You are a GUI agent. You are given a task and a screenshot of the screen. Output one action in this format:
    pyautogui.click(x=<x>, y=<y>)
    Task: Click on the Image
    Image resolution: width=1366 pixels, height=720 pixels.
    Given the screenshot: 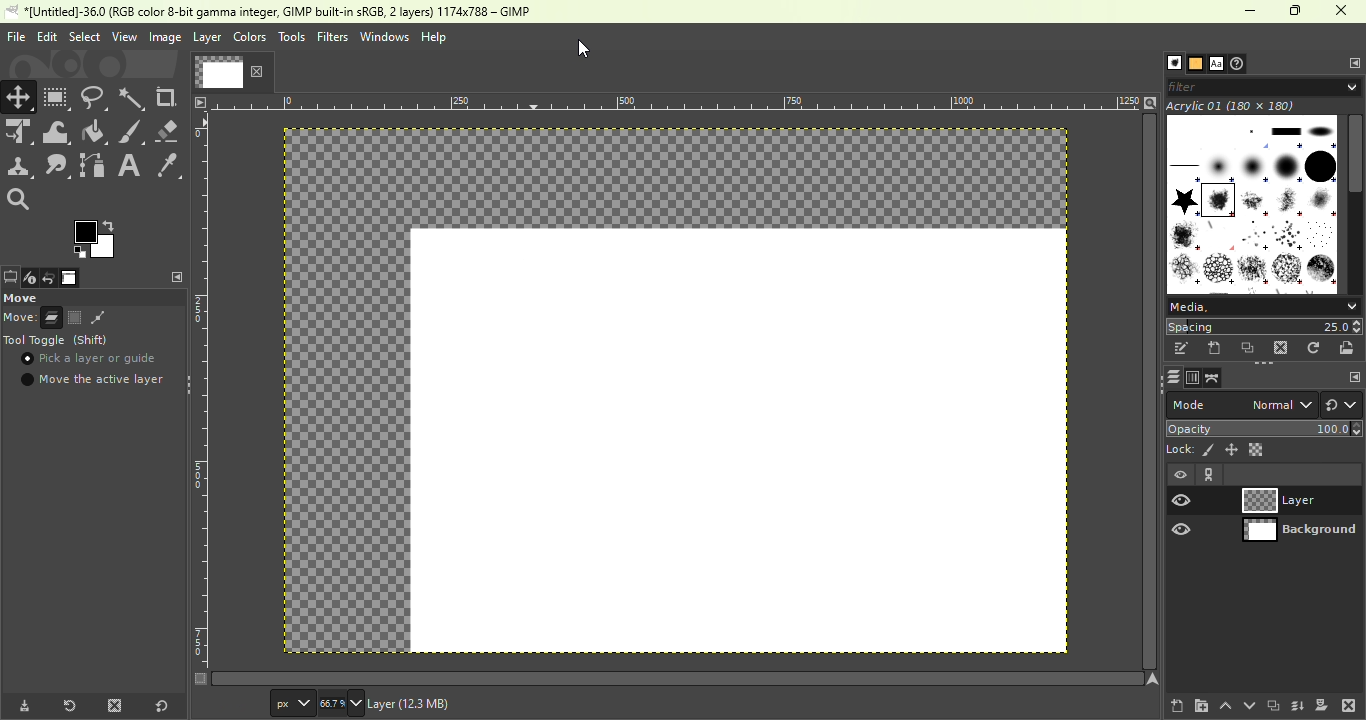 What is the action you would take?
    pyautogui.click(x=163, y=37)
    